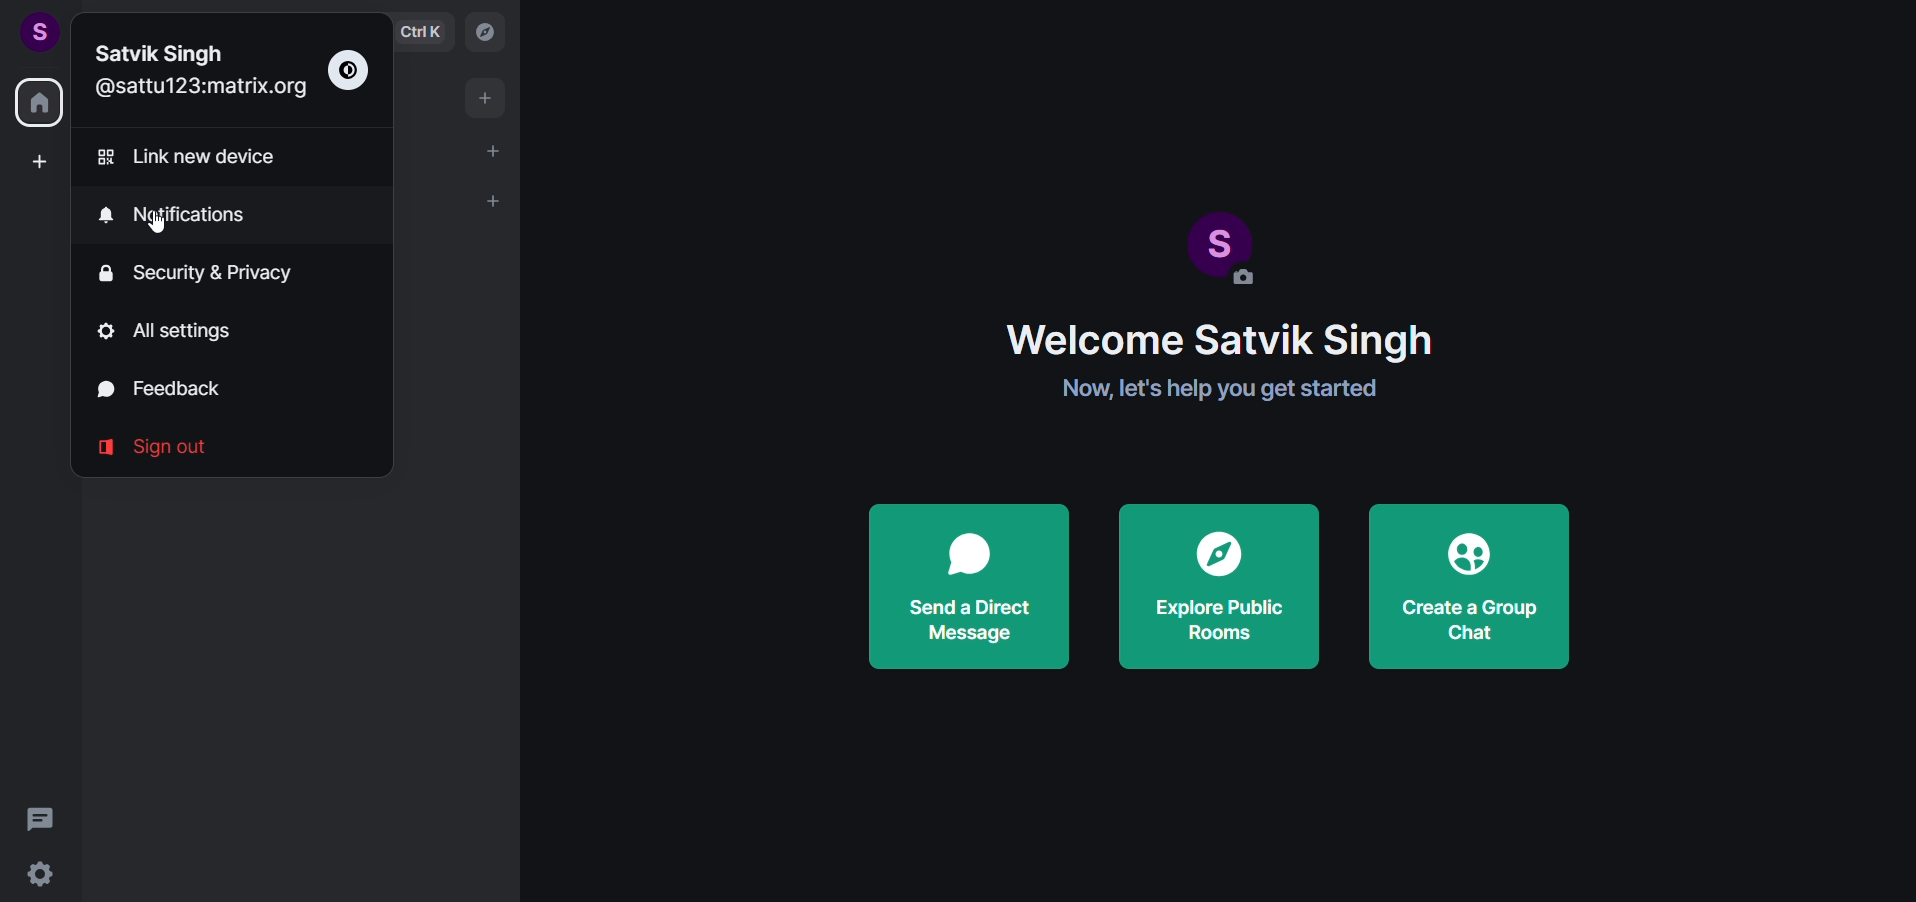  Describe the element at coordinates (1481, 585) in the screenshot. I see `create a group chat` at that location.